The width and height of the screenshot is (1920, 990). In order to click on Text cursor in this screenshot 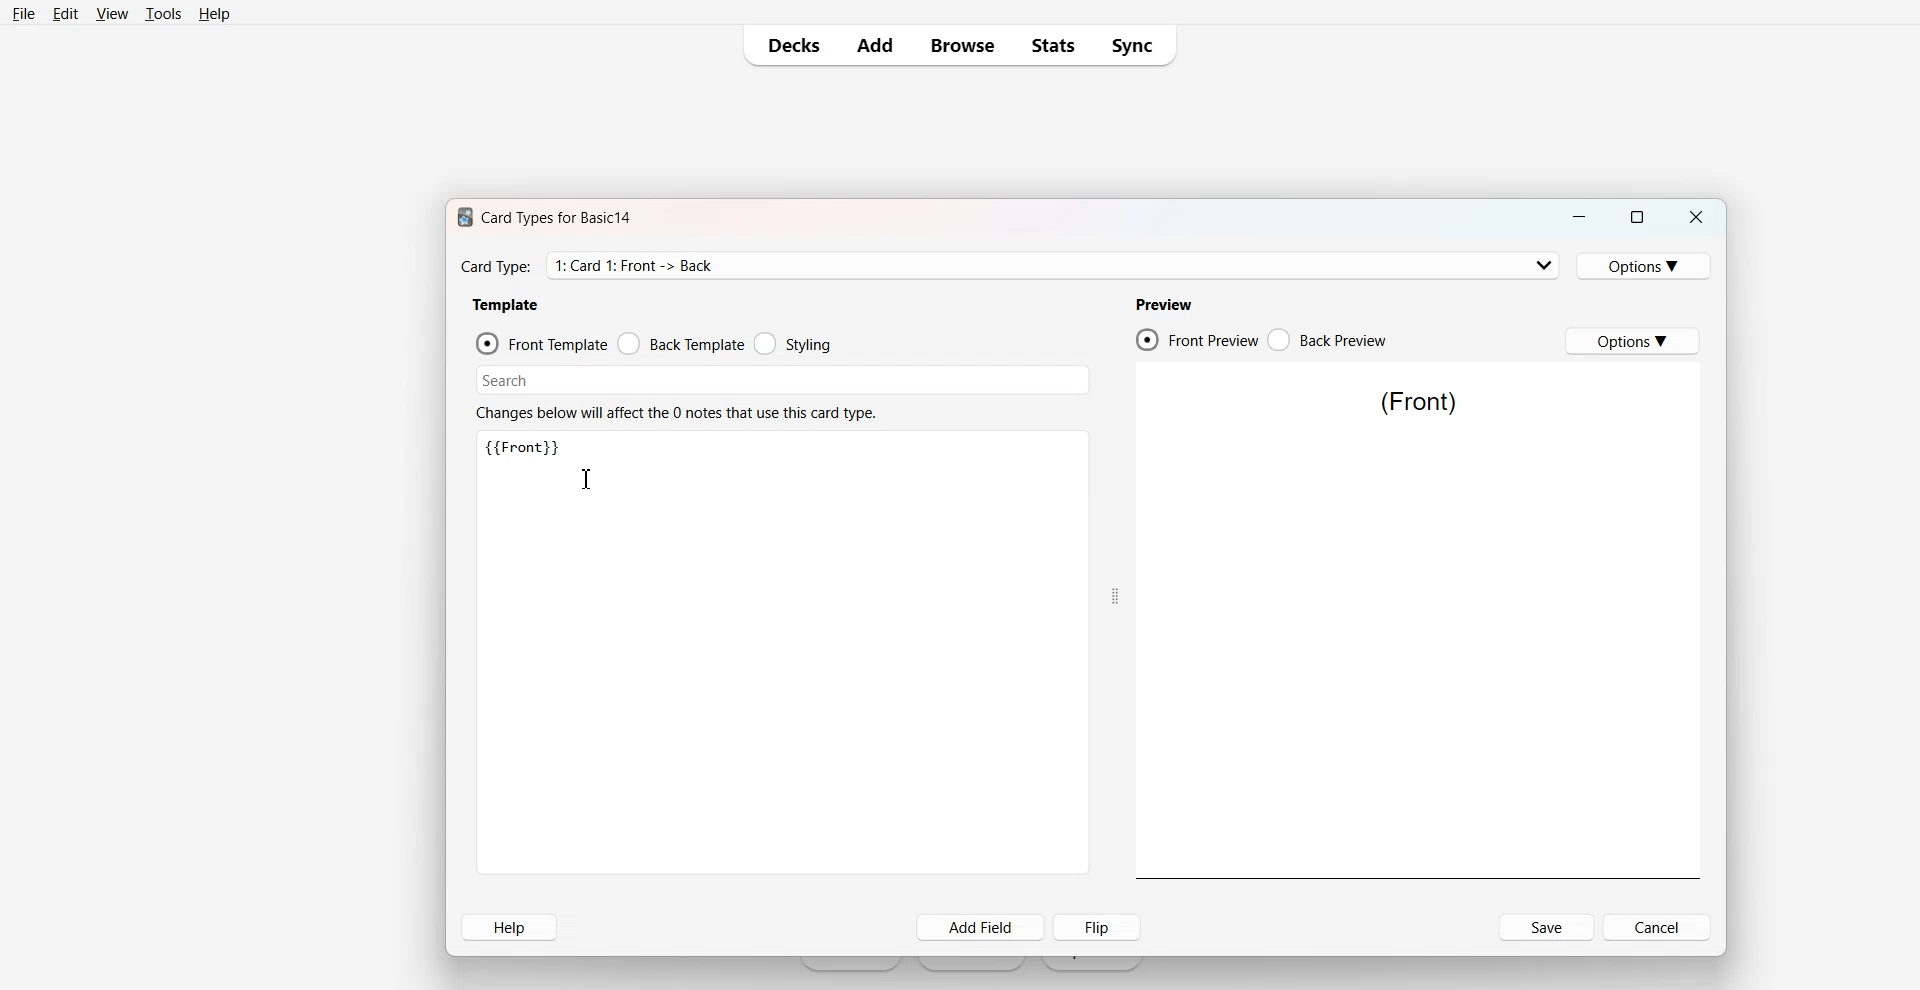, I will do `click(587, 479)`.